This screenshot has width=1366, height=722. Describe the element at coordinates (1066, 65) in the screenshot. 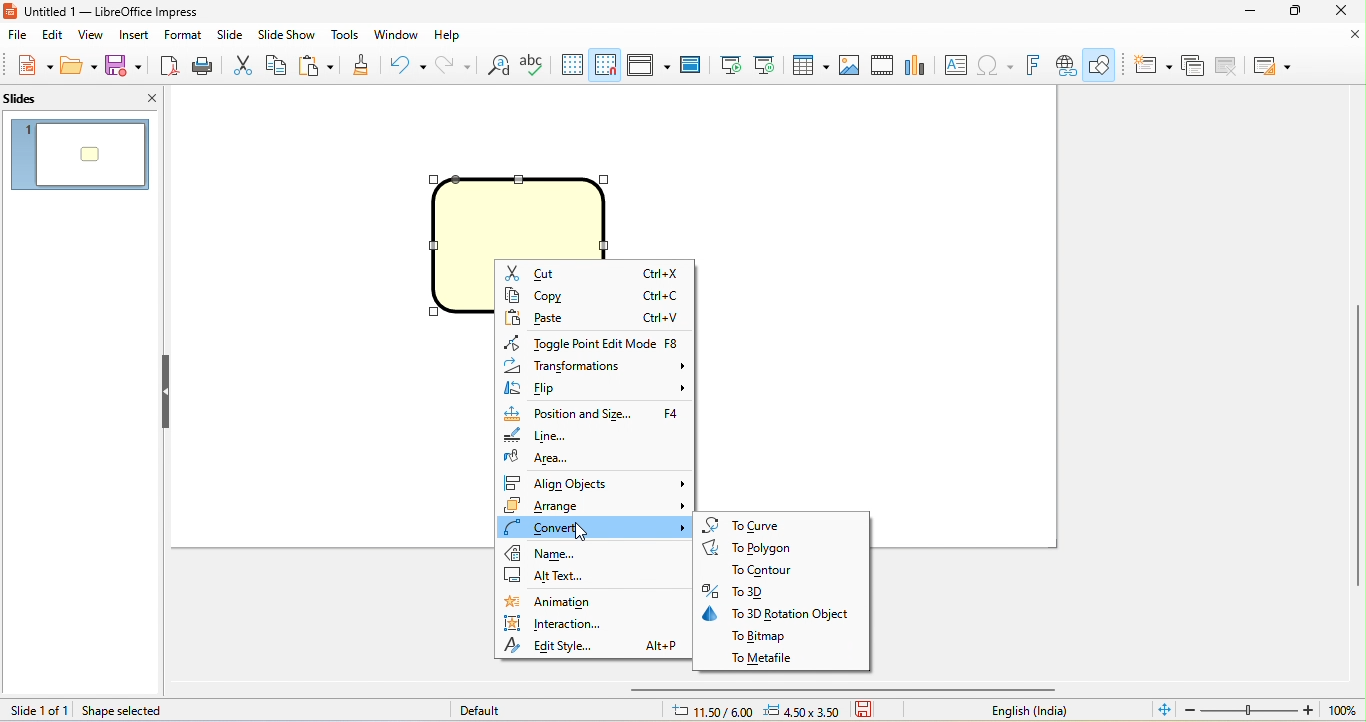

I see `hyperlink` at that location.